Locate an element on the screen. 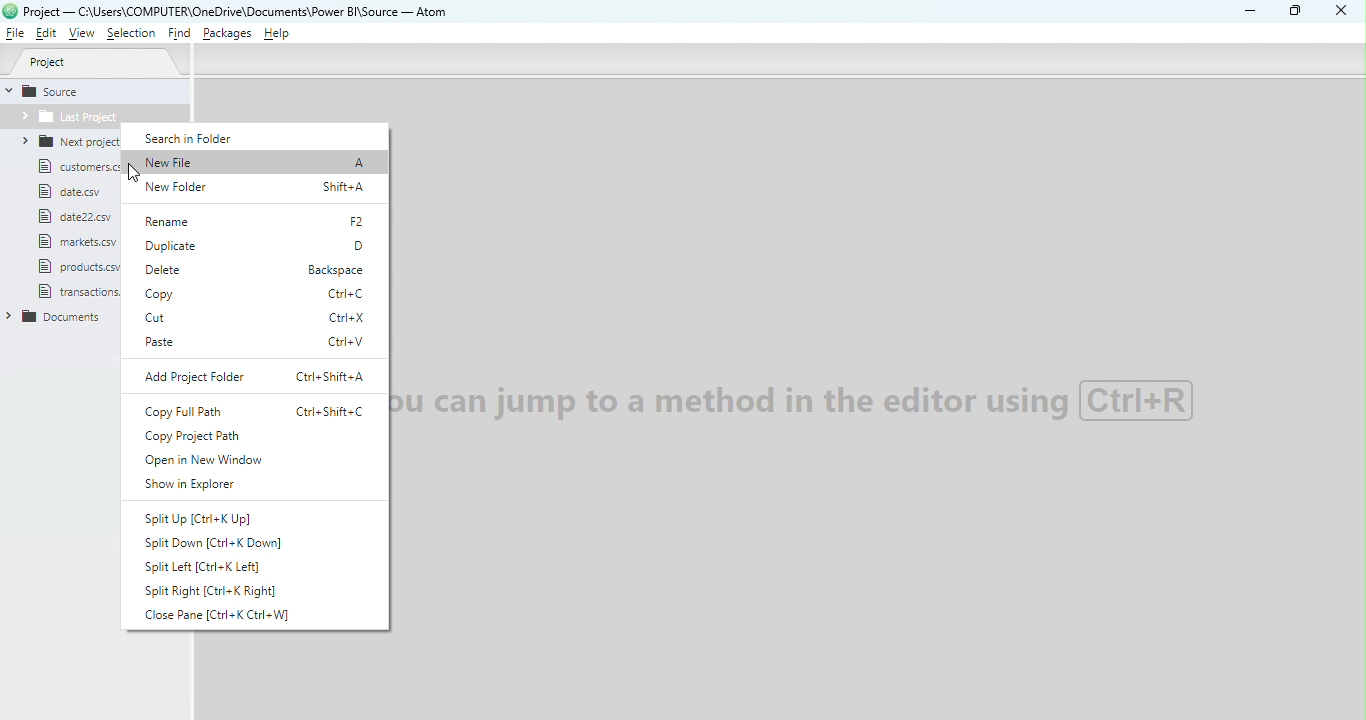 This screenshot has height=720, width=1366. Copy is located at coordinates (259, 292).